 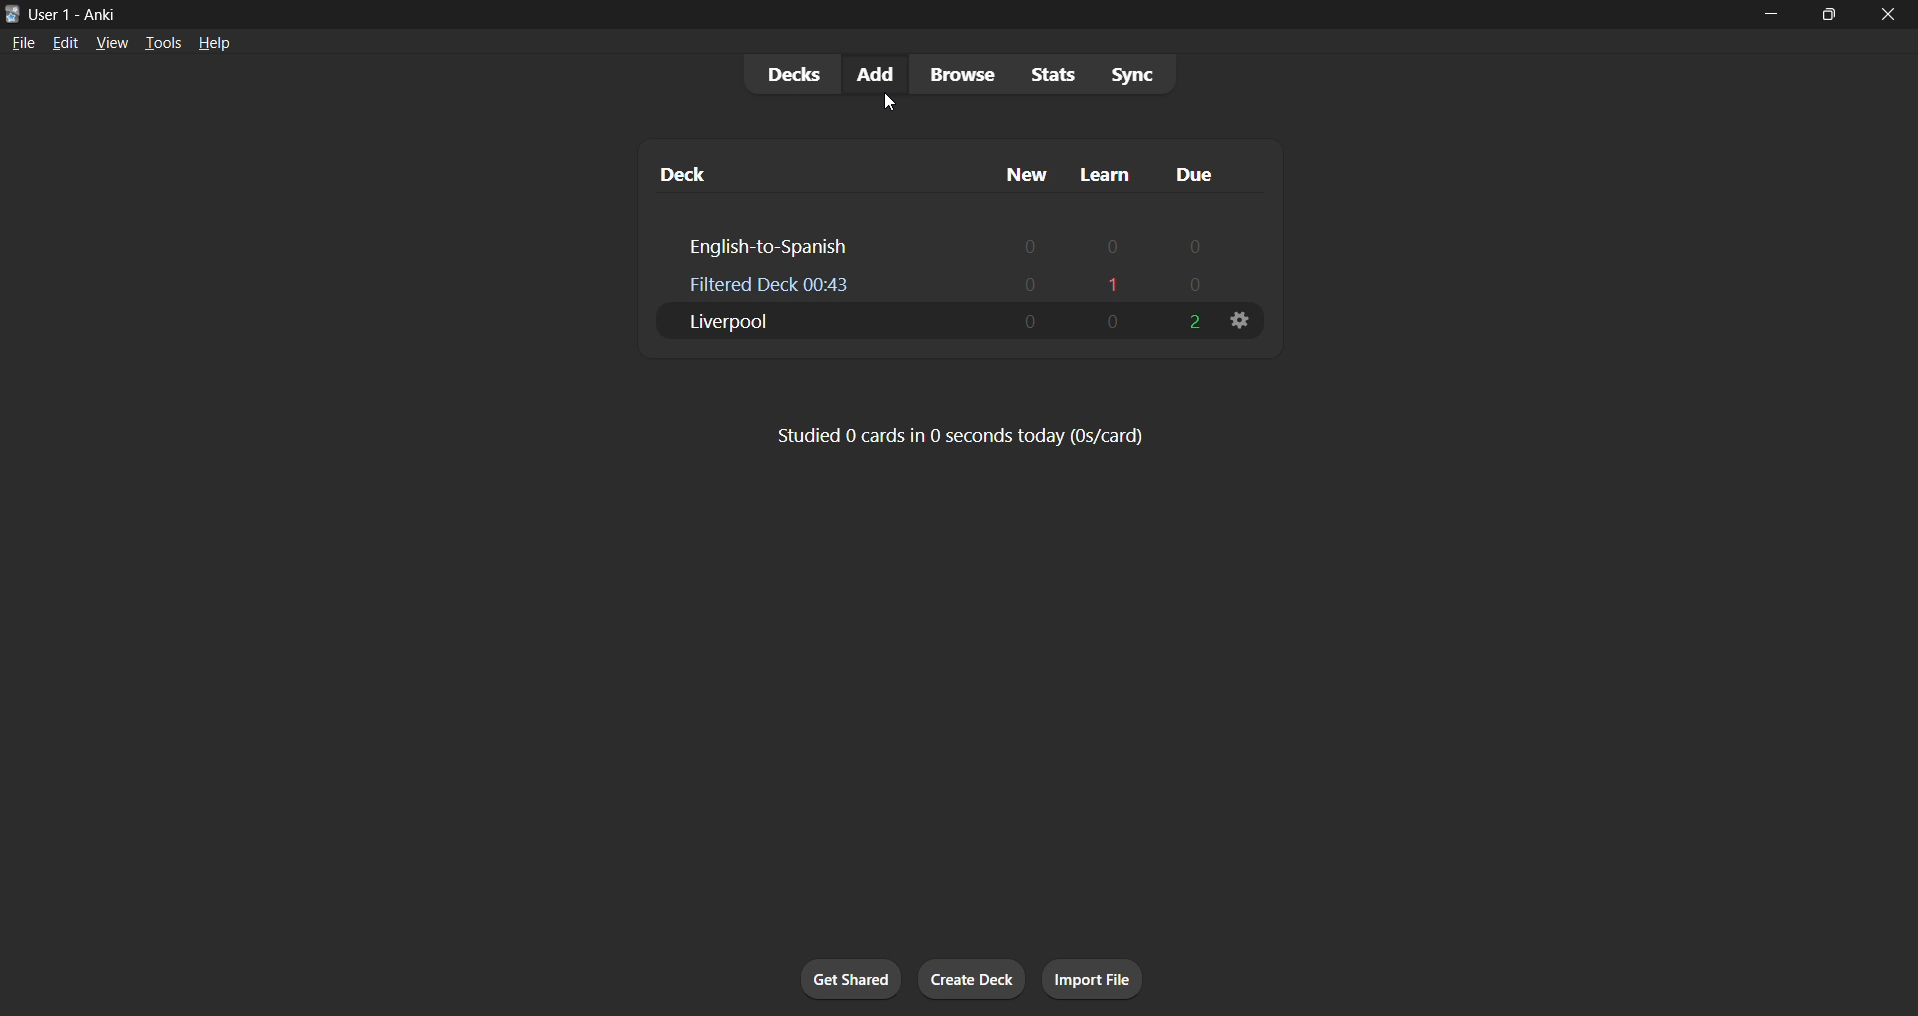 What do you see at coordinates (806, 173) in the screenshot?
I see `deck column` at bounding box center [806, 173].